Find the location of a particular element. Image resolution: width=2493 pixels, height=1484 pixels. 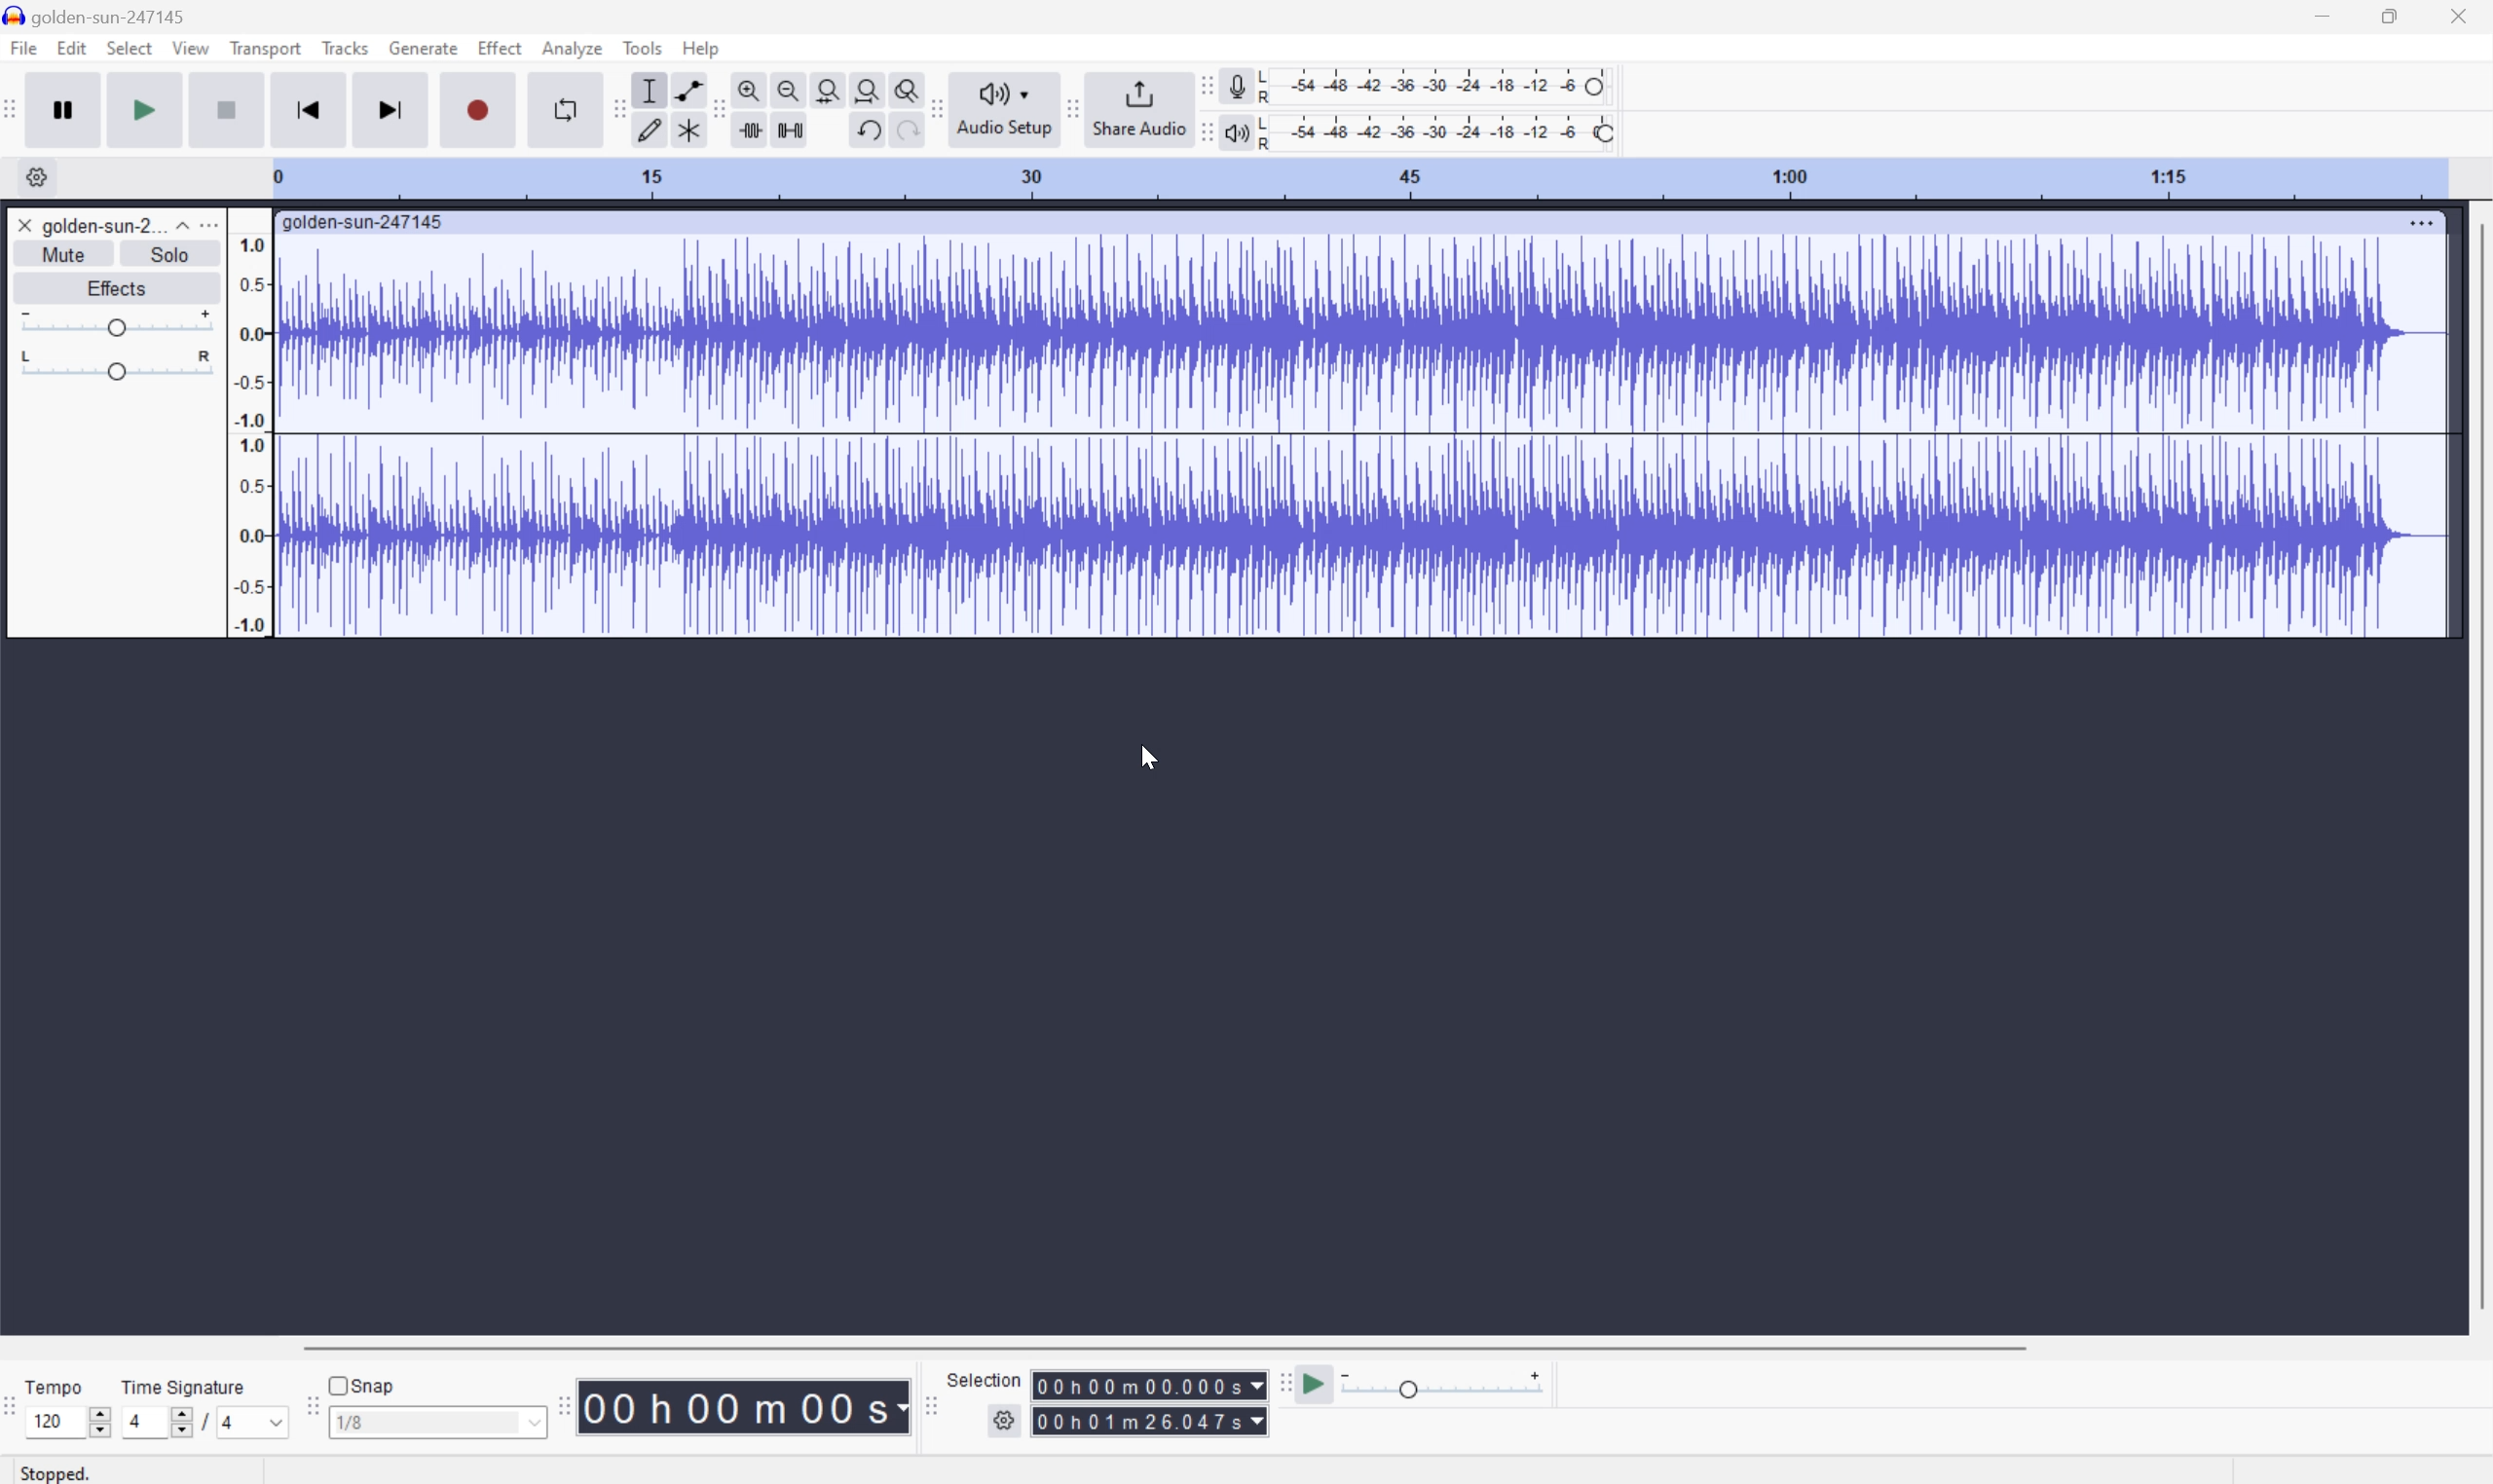

Play back speed is located at coordinates (1449, 1384).